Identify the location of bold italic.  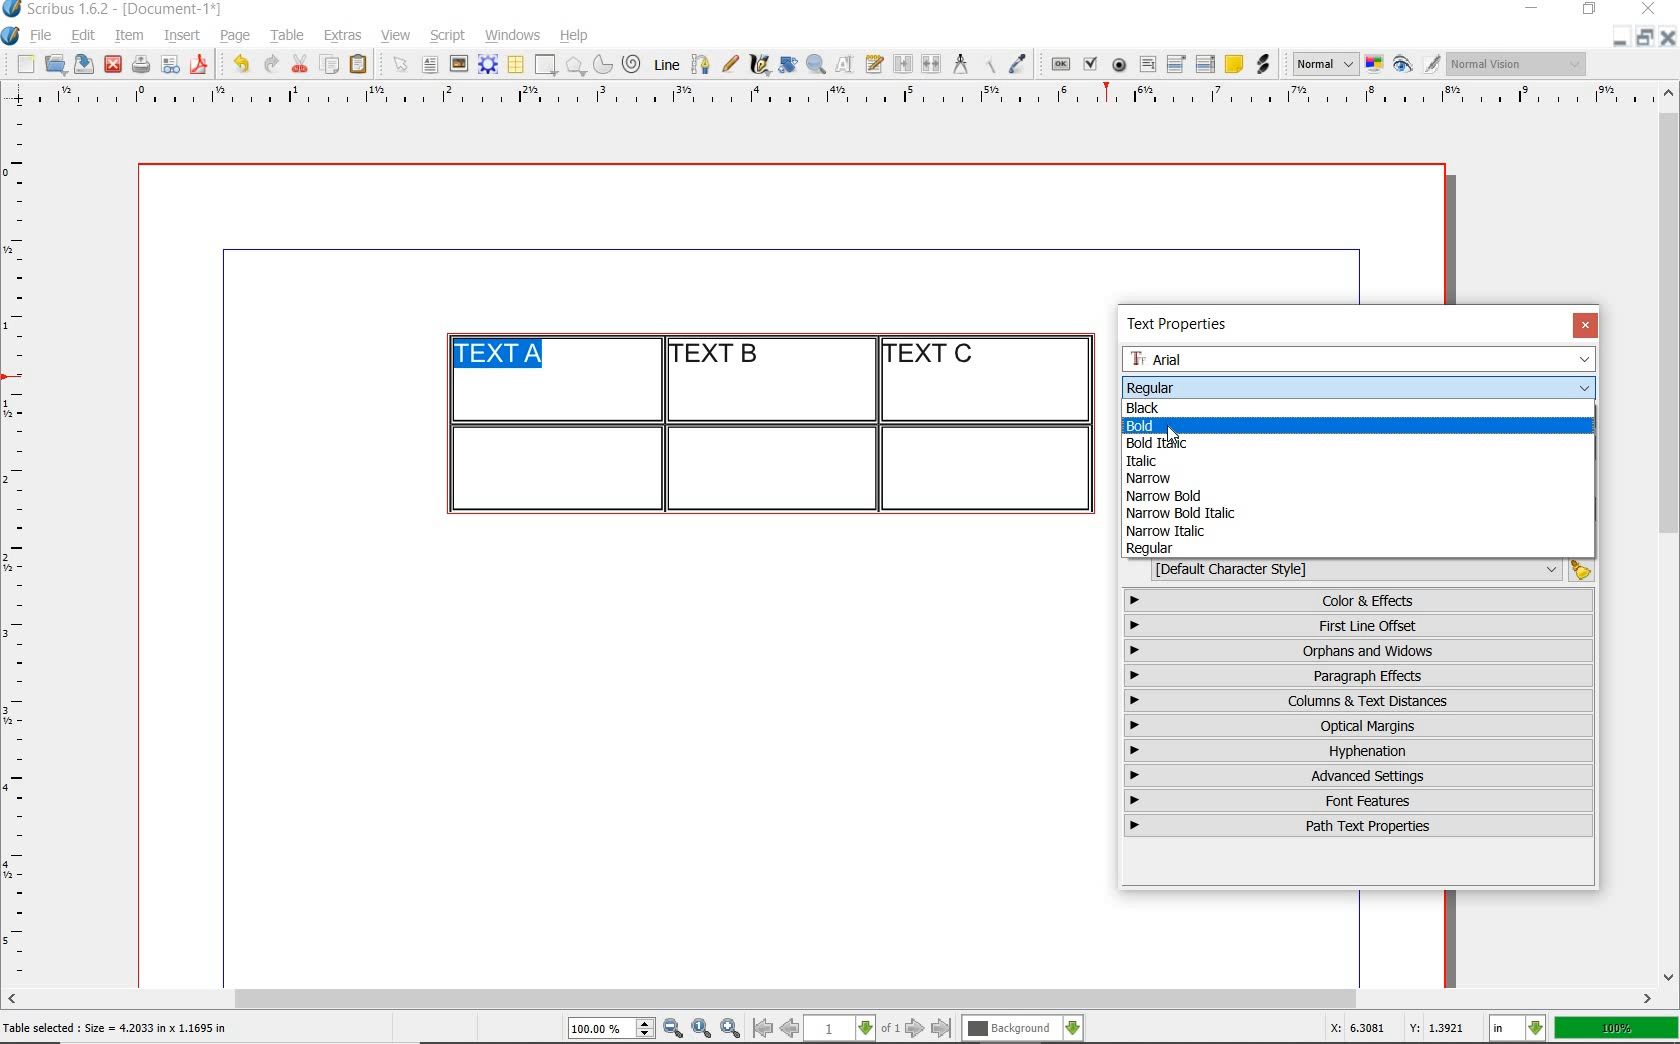
(1166, 442).